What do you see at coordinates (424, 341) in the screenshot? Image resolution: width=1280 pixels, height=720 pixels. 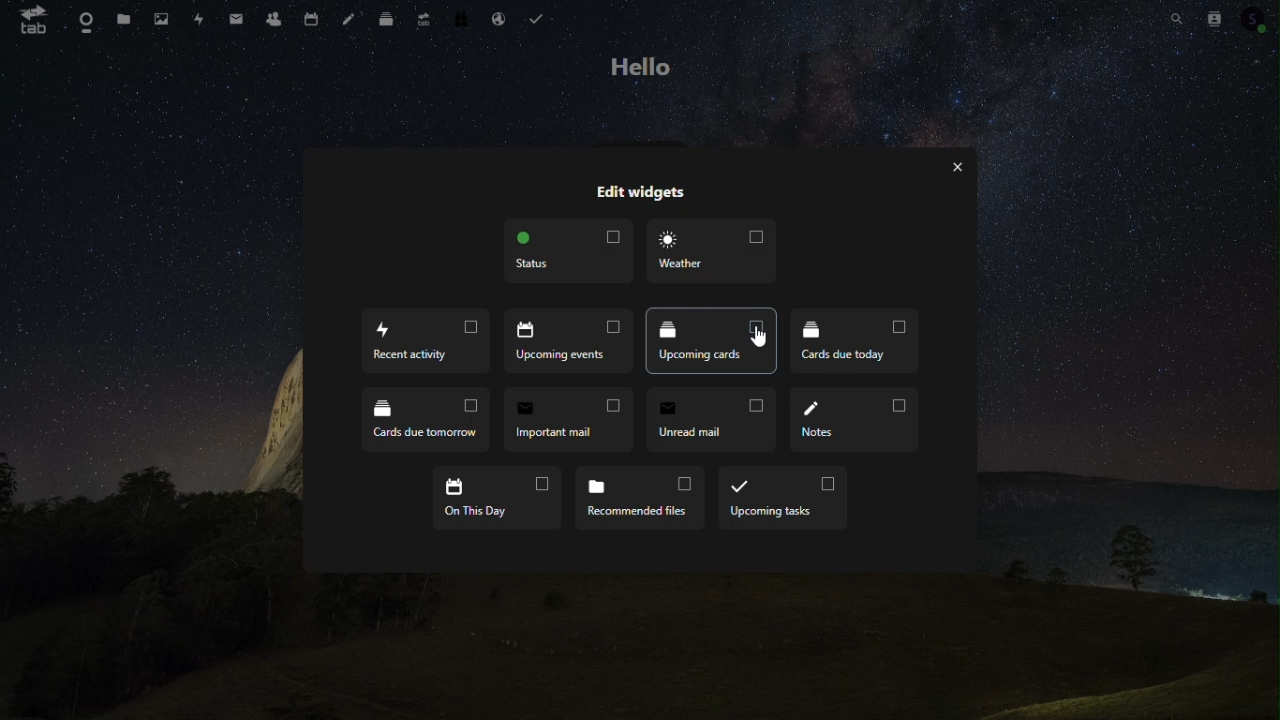 I see `Recent activity` at bounding box center [424, 341].